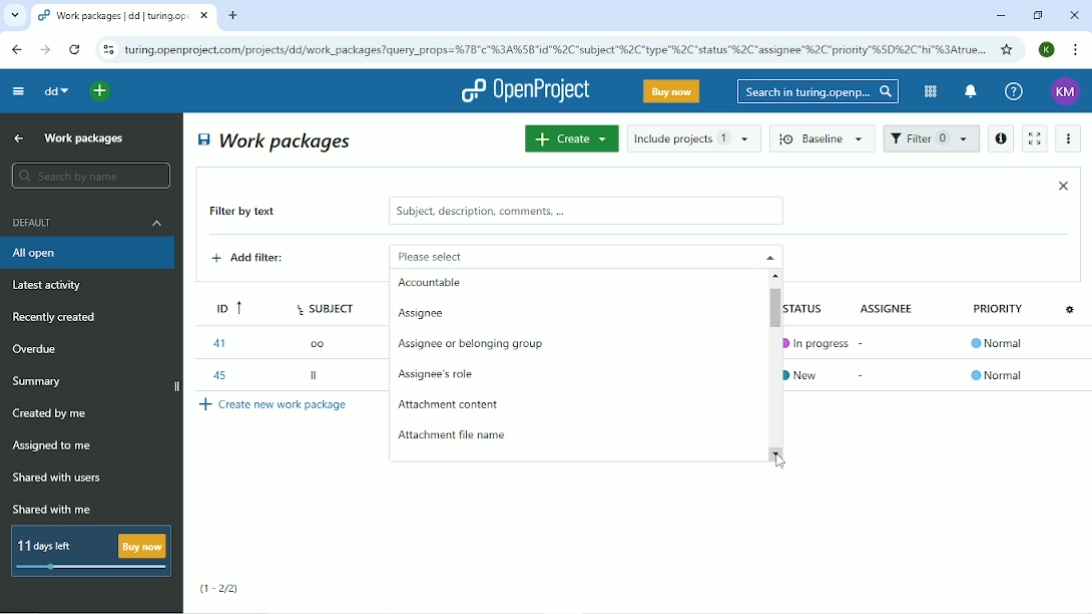 The image size is (1092, 614). Describe the element at coordinates (58, 317) in the screenshot. I see `Recently created` at that location.